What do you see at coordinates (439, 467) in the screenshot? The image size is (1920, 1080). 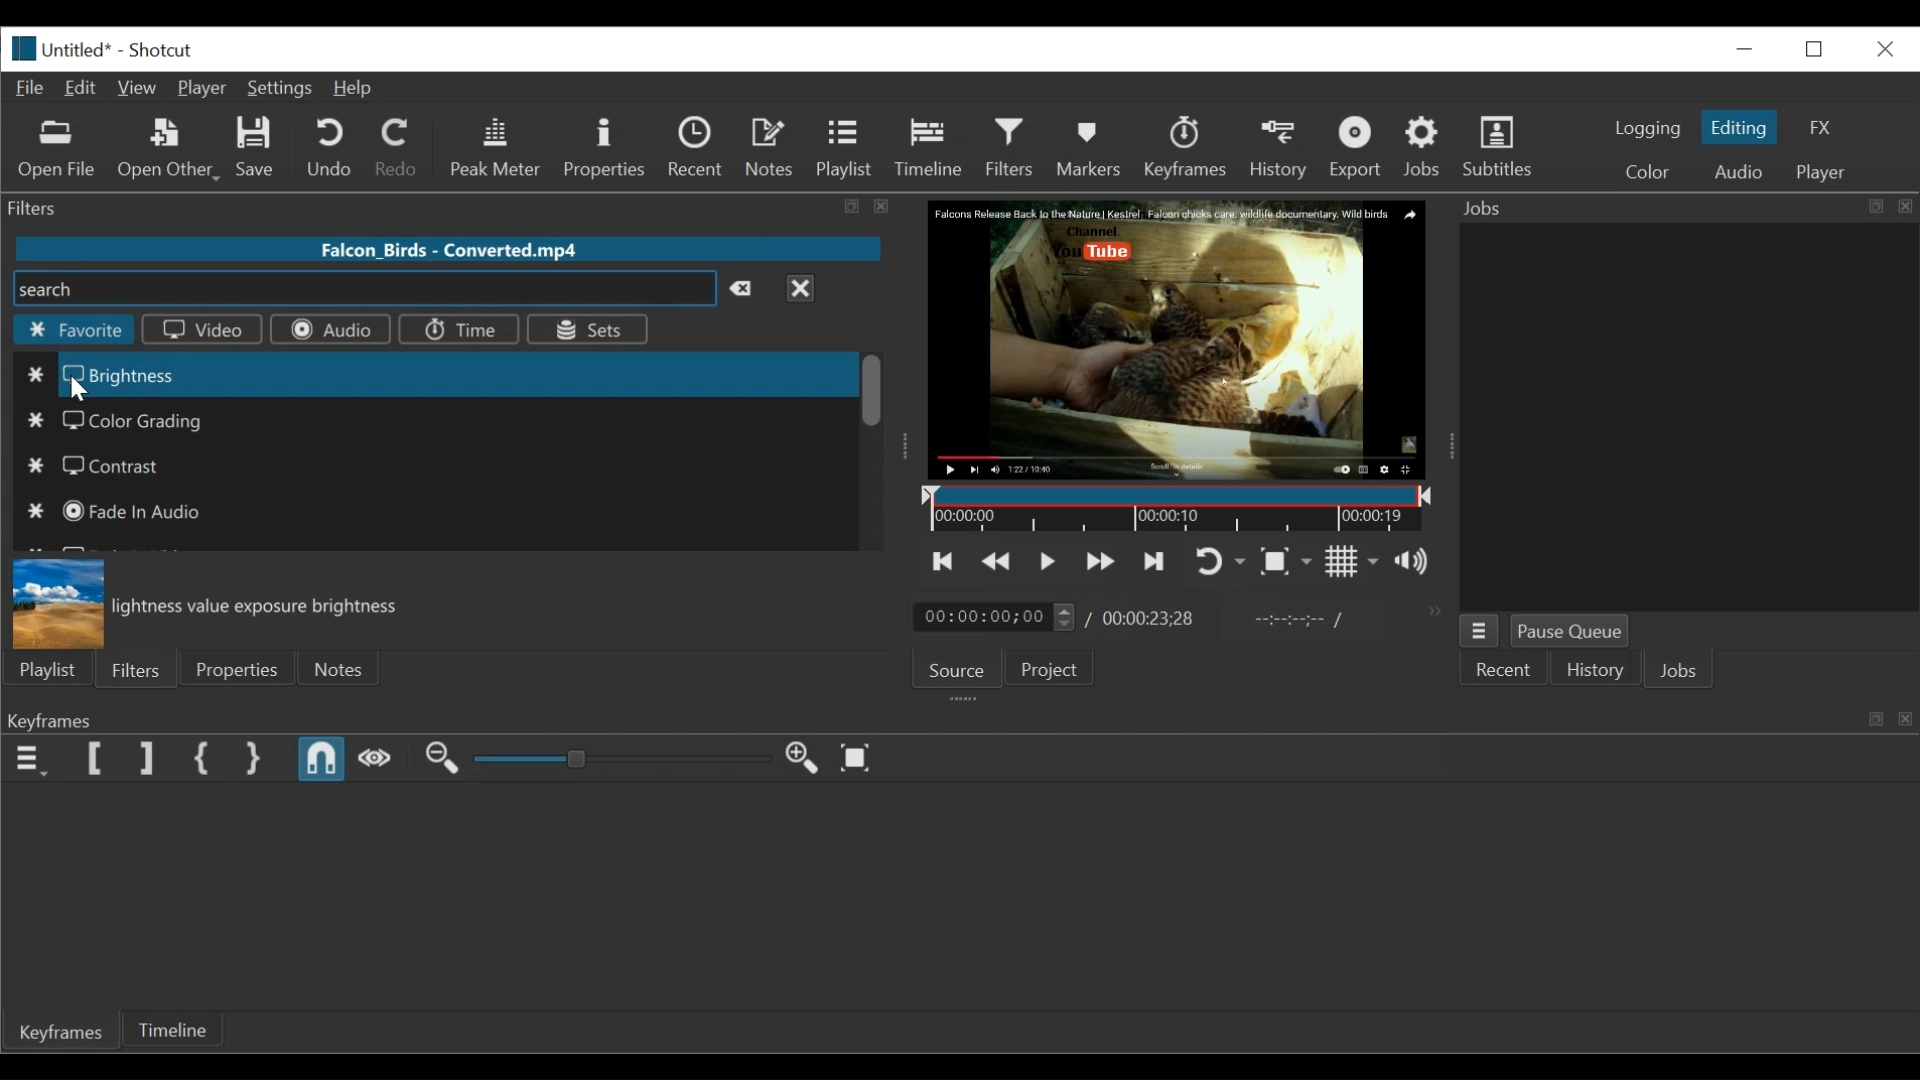 I see `Contrast` at bounding box center [439, 467].